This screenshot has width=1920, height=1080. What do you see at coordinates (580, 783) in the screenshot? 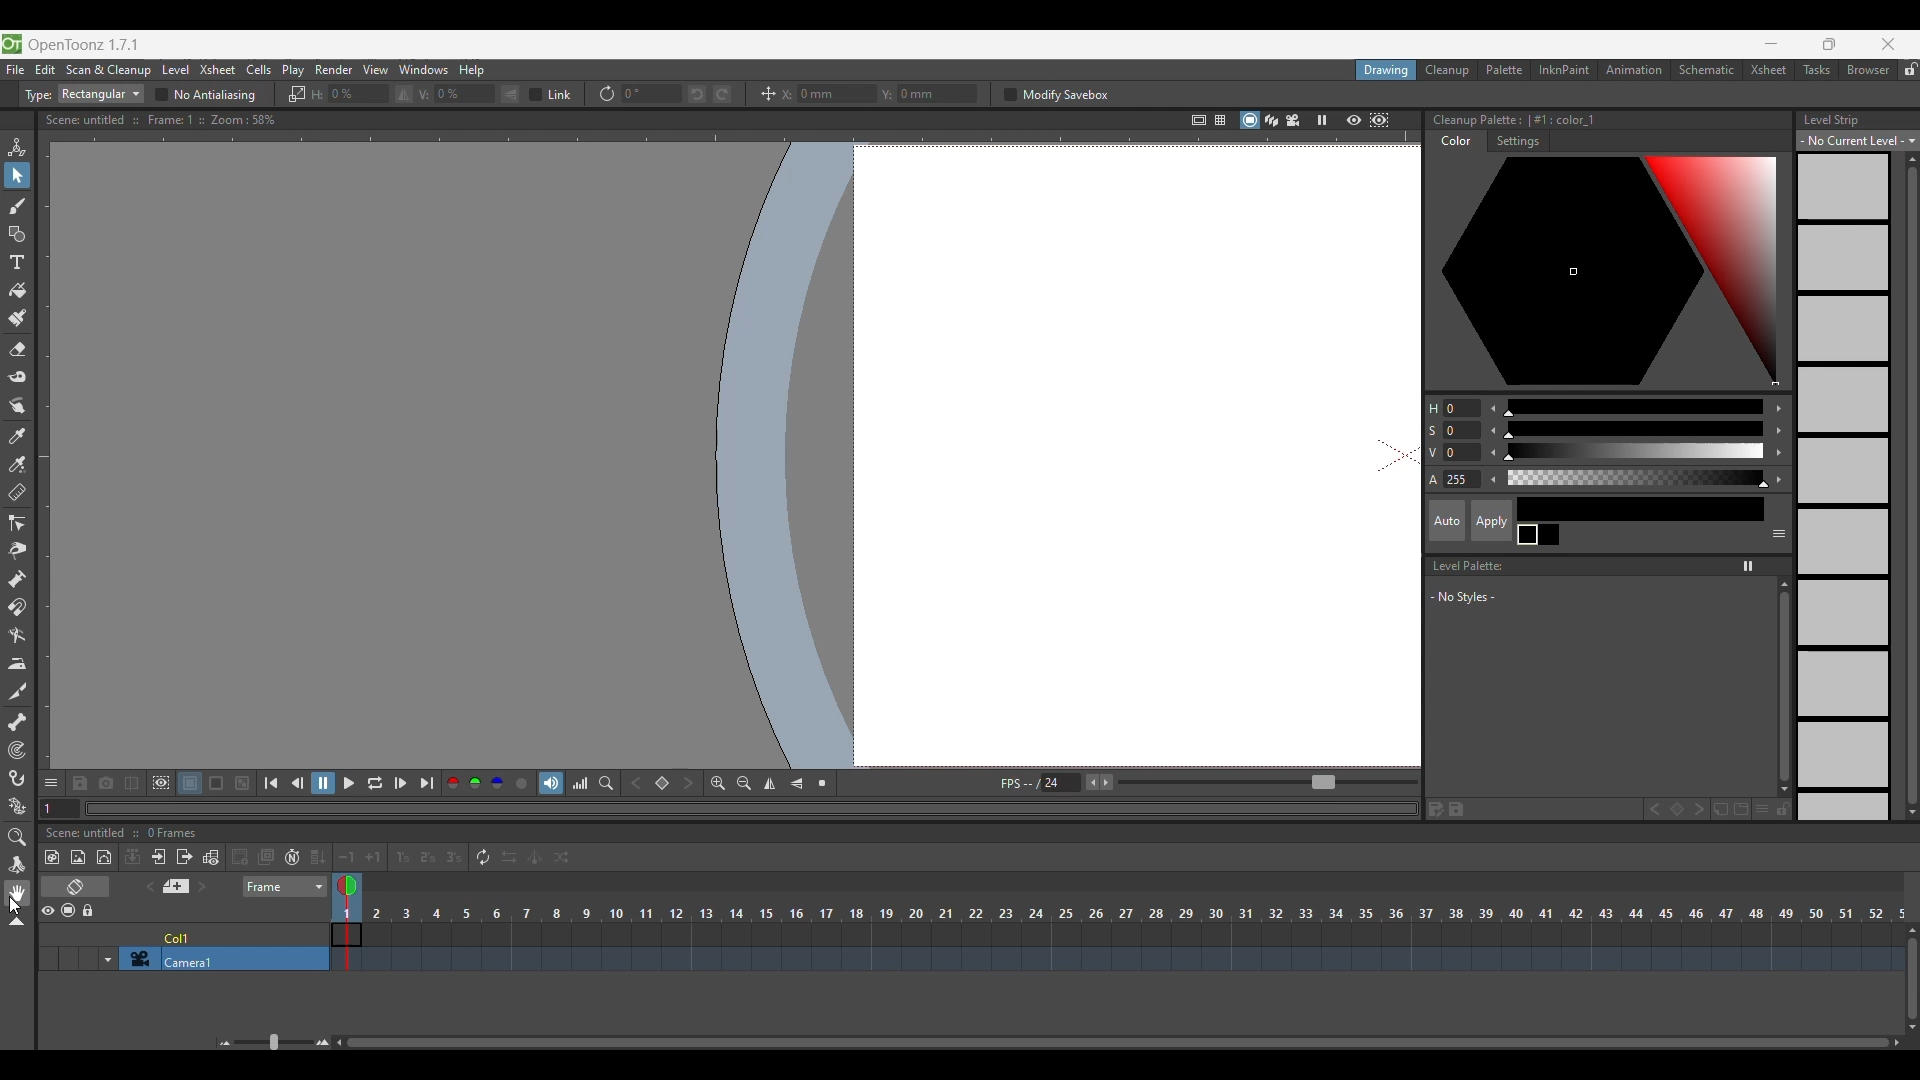
I see `Histogram` at bounding box center [580, 783].